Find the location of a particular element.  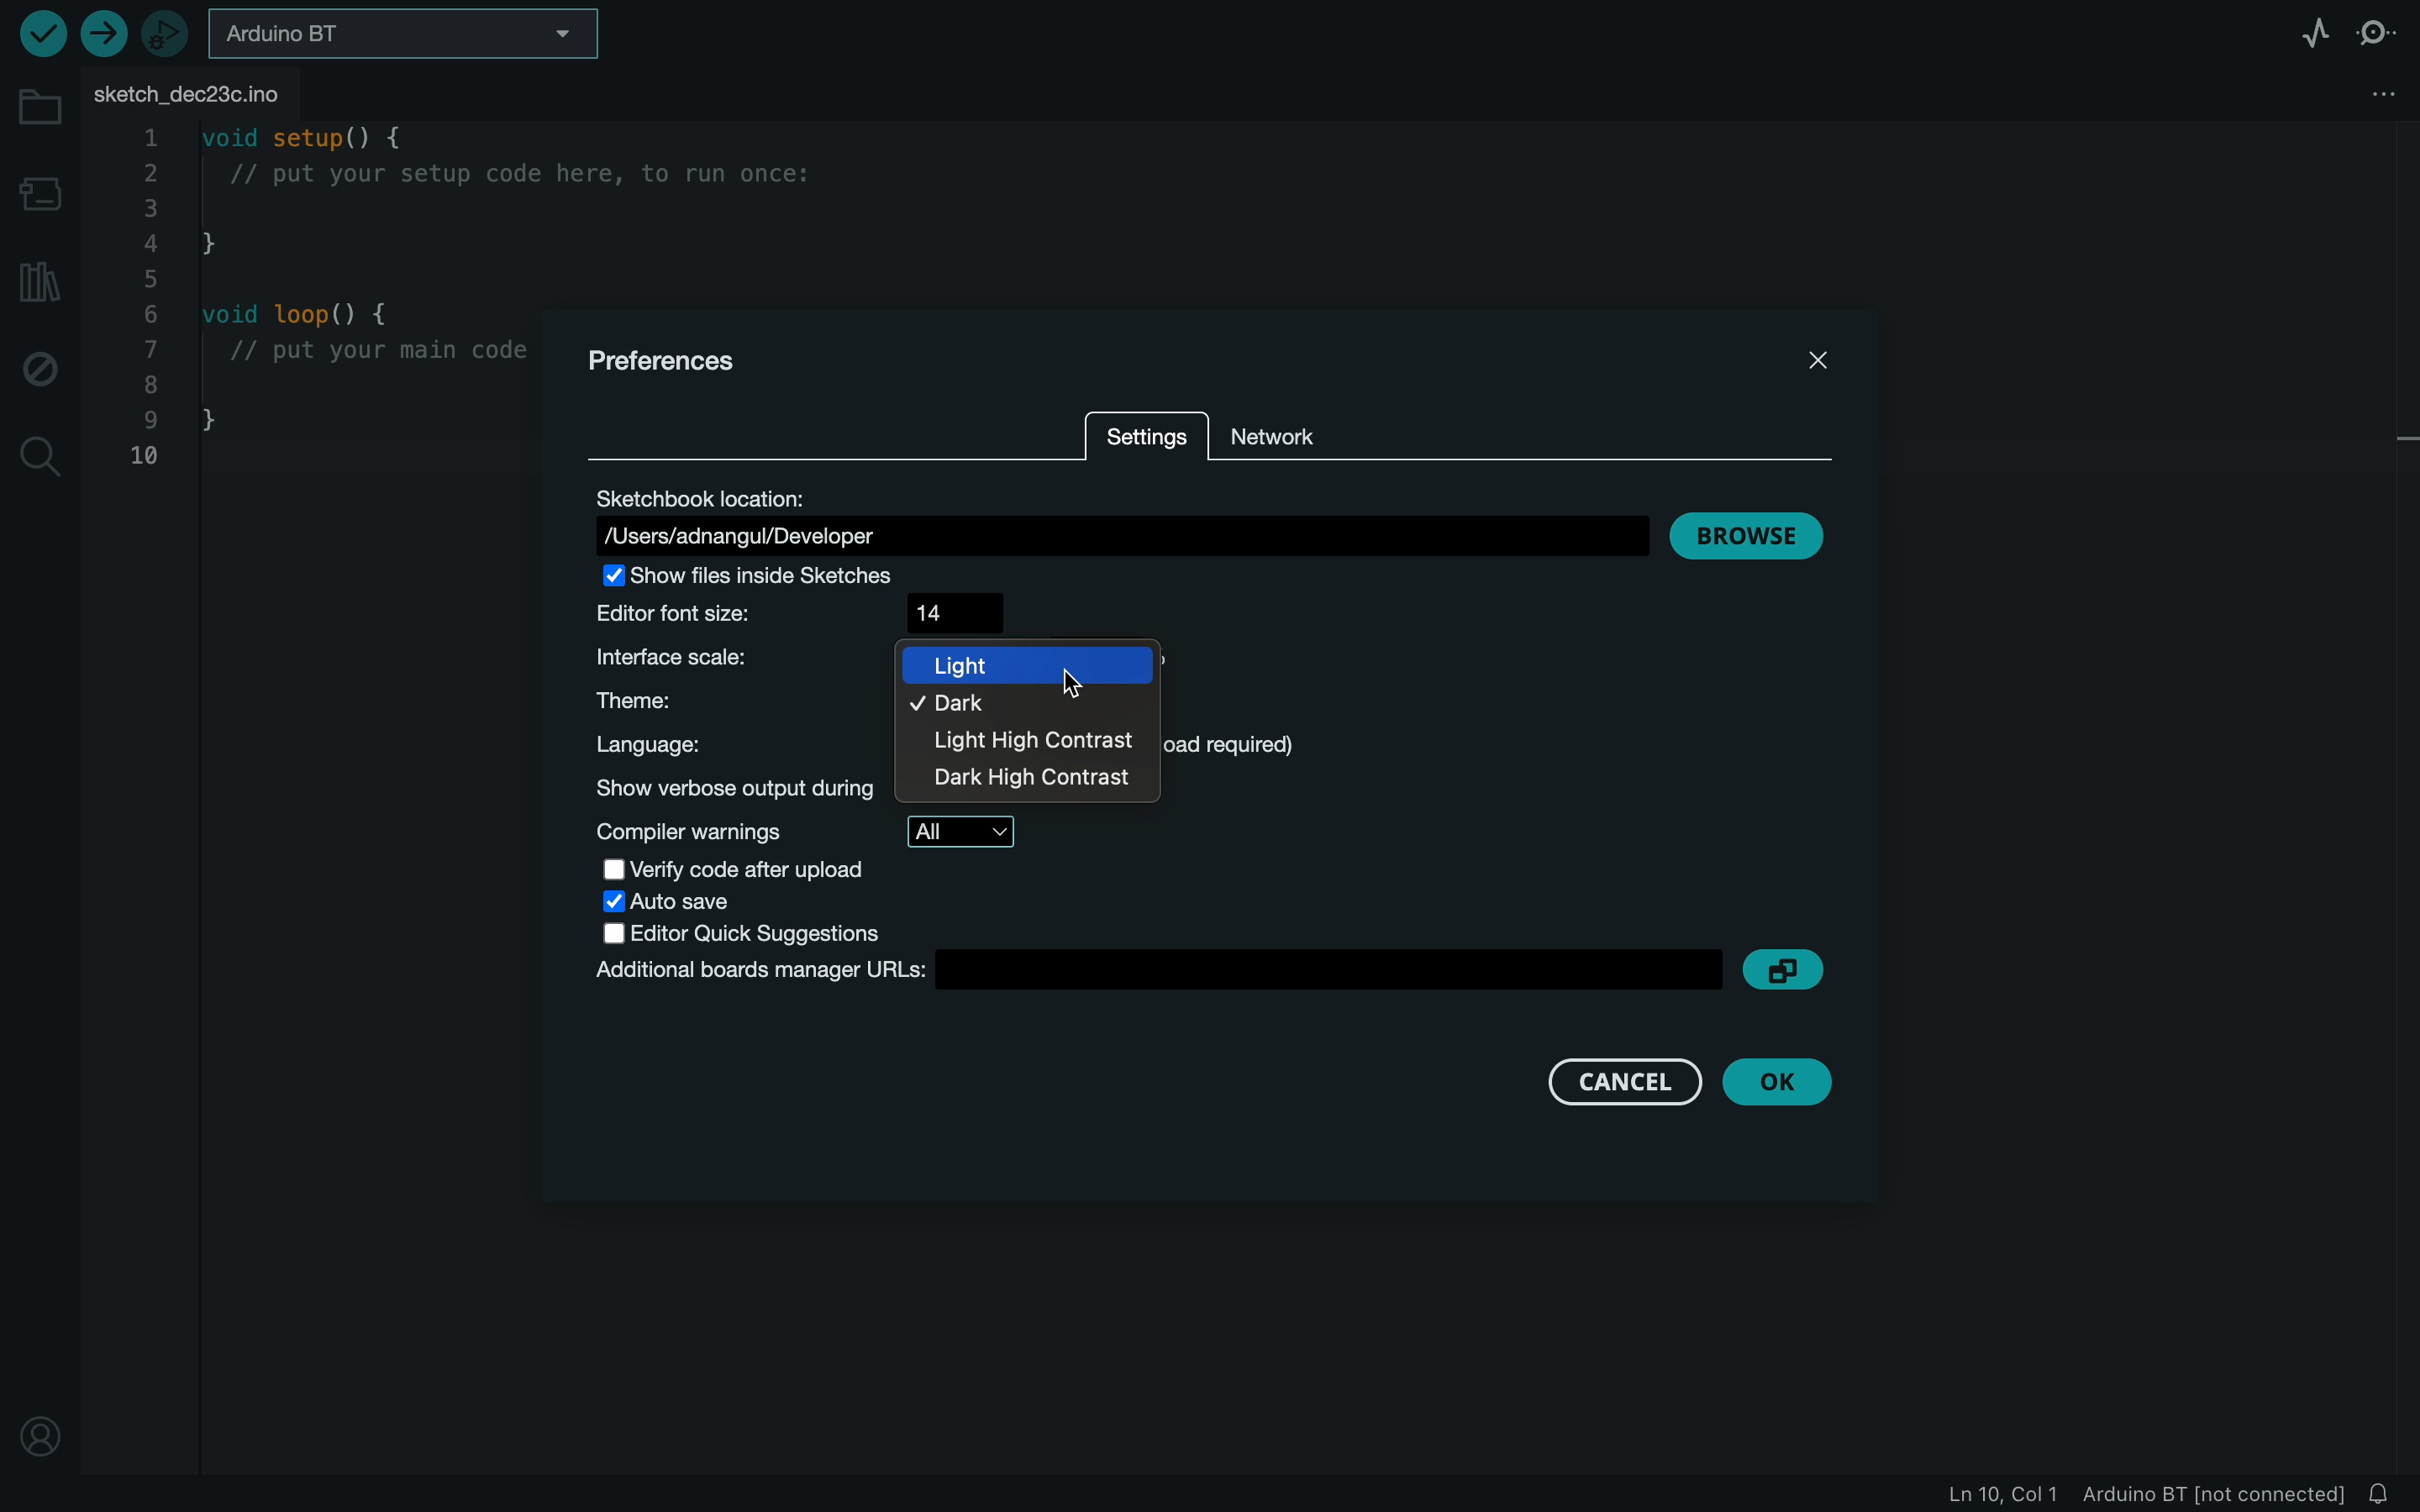

library manger is located at coordinates (37, 282).